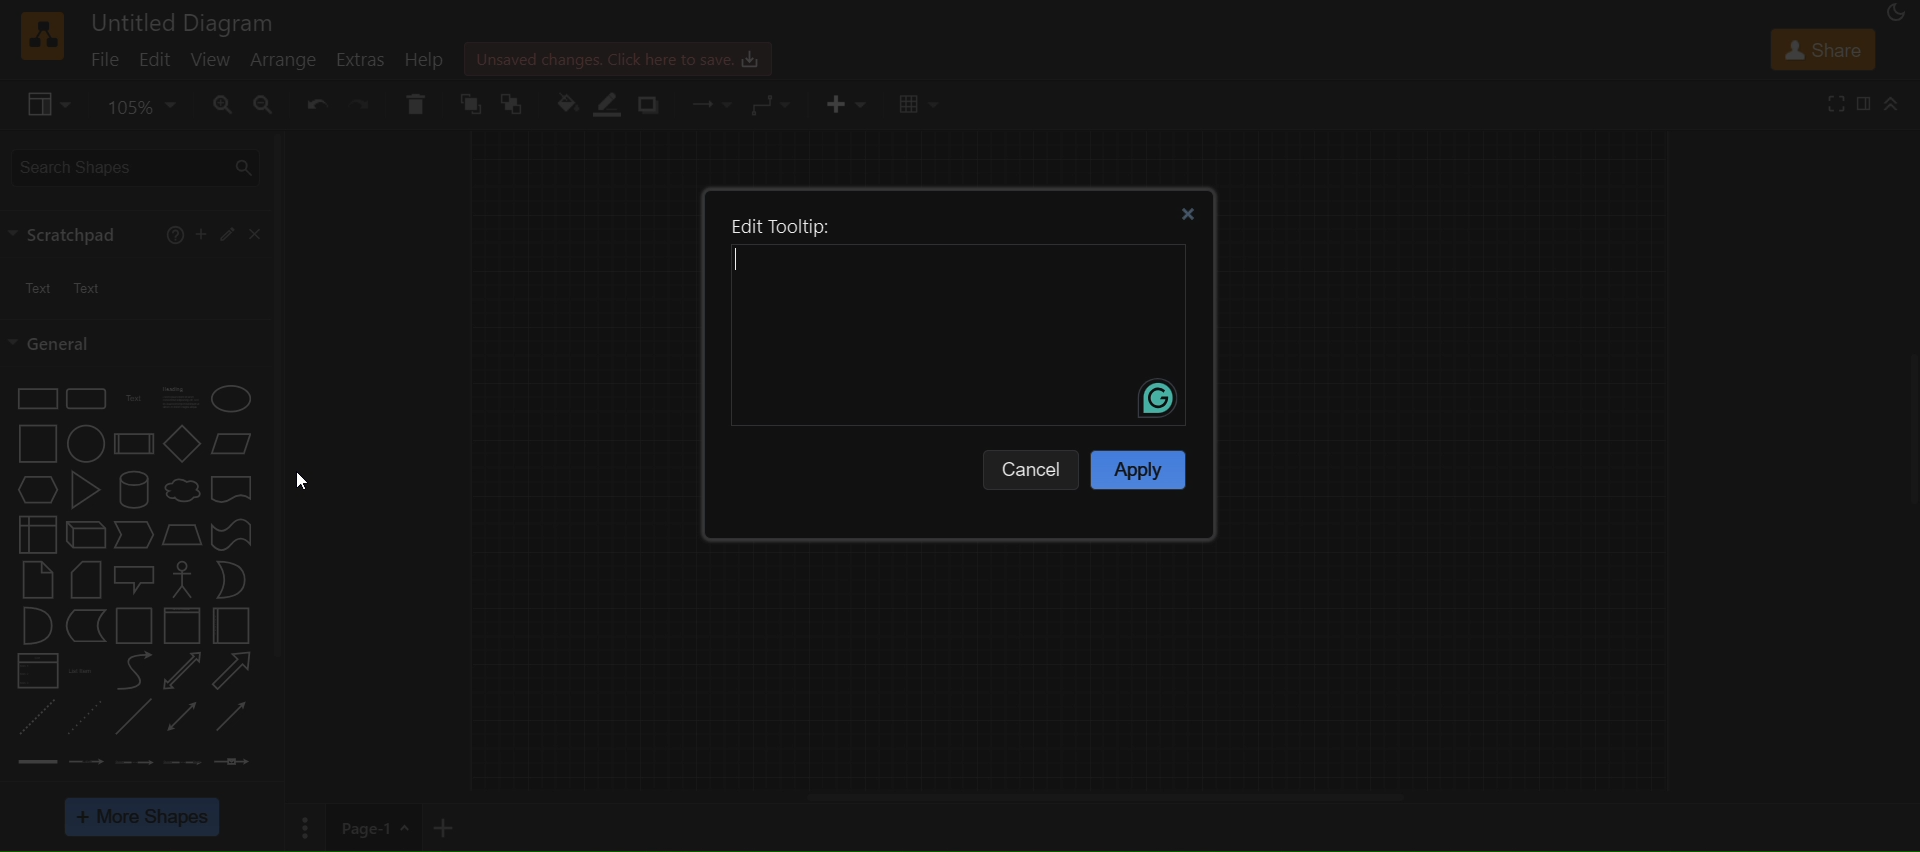  What do you see at coordinates (104, 58) in the screenshot?
I see `file` at bounding box center [104, 58].